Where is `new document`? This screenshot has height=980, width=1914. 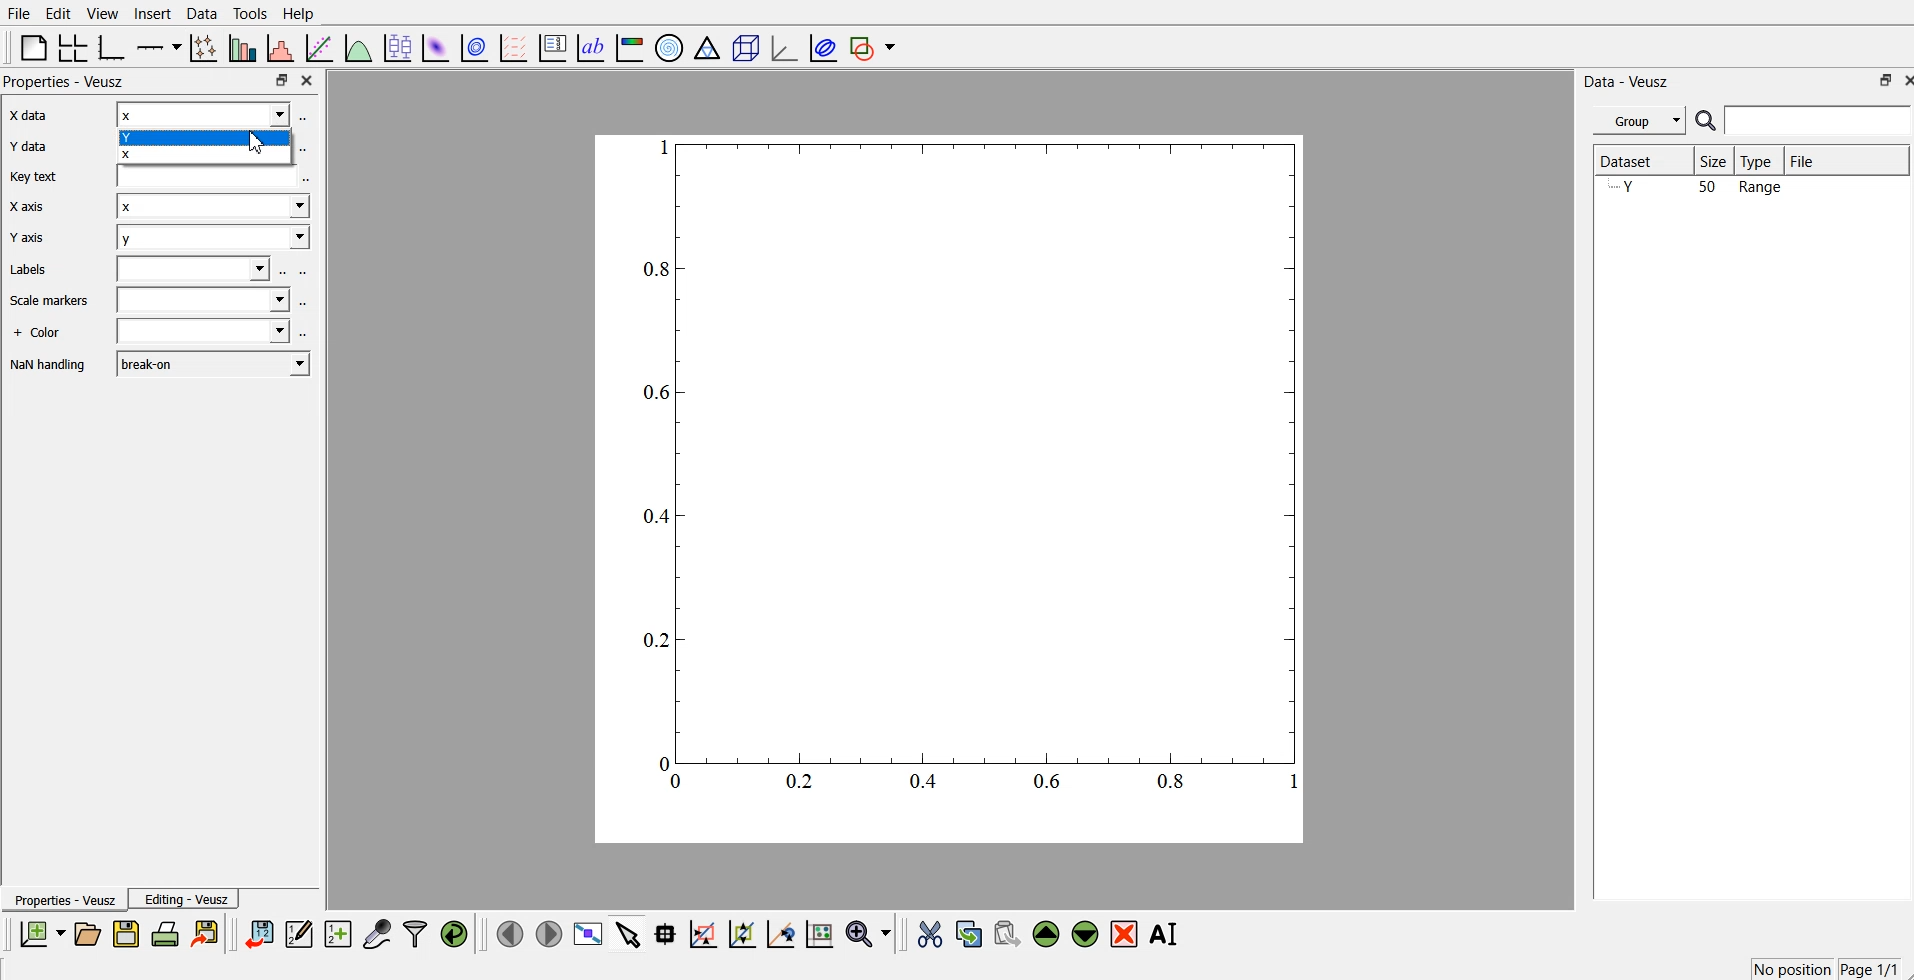
new document is located at coordinates (44, 933).